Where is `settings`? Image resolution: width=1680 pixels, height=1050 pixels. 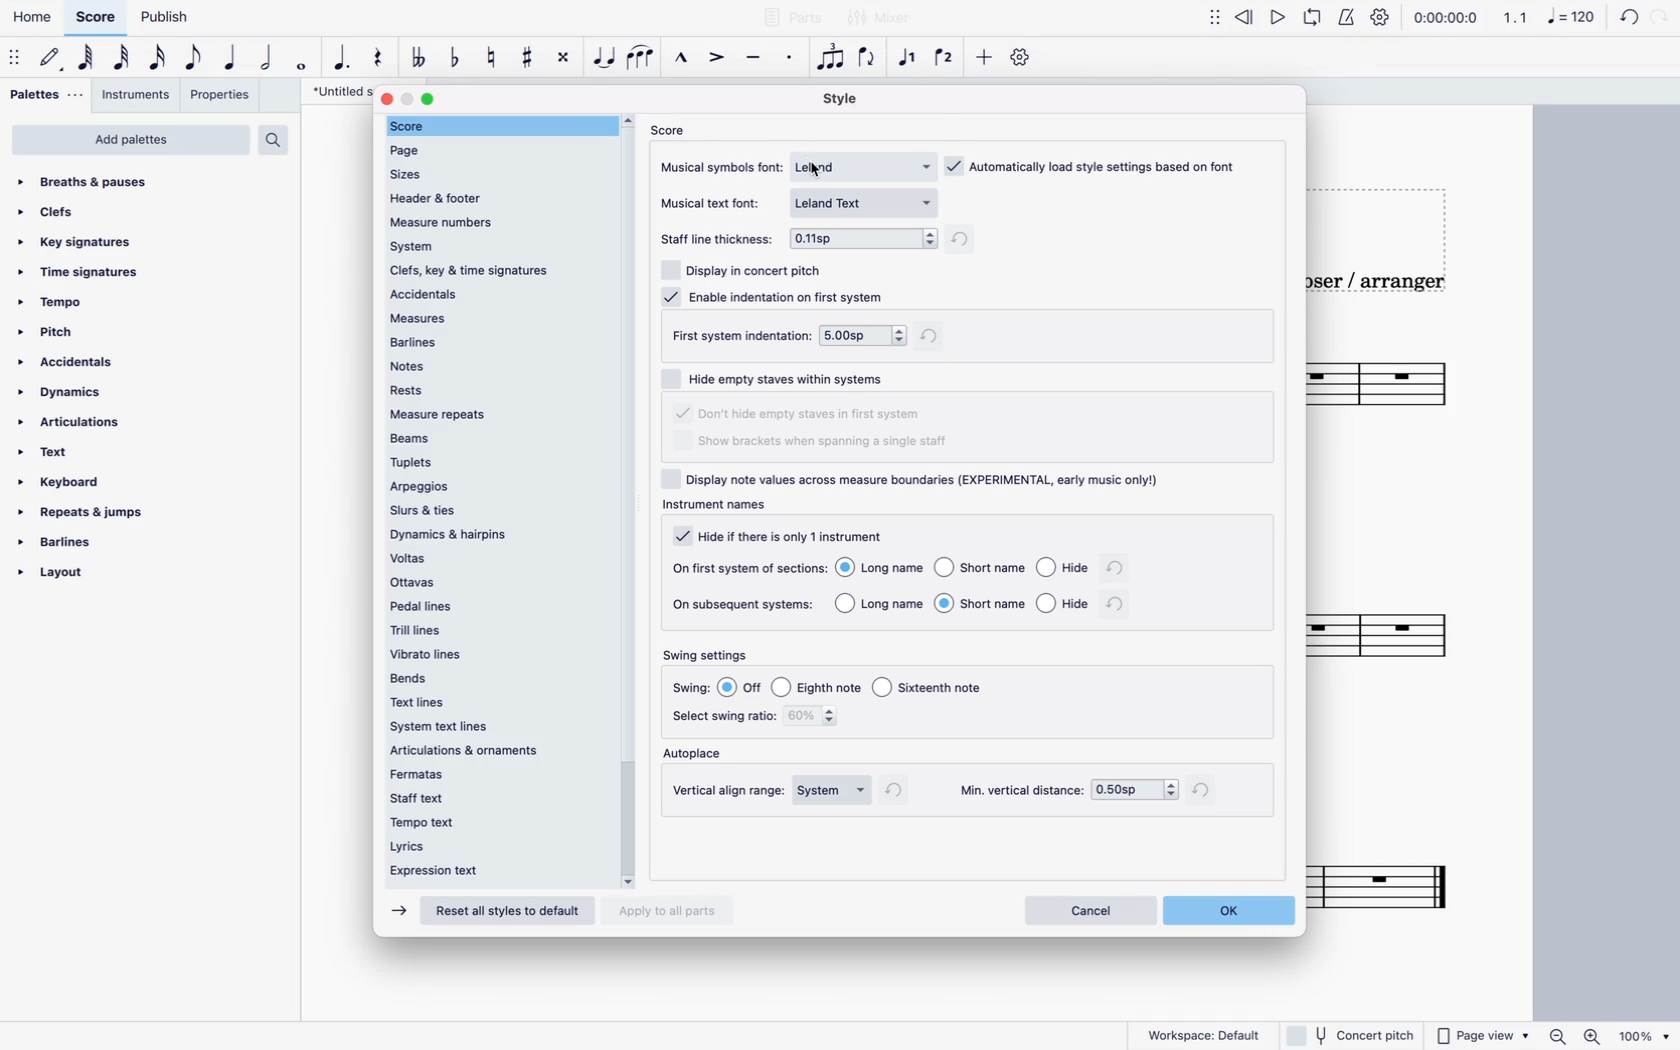 settings is located at coordinates (1022, 61).